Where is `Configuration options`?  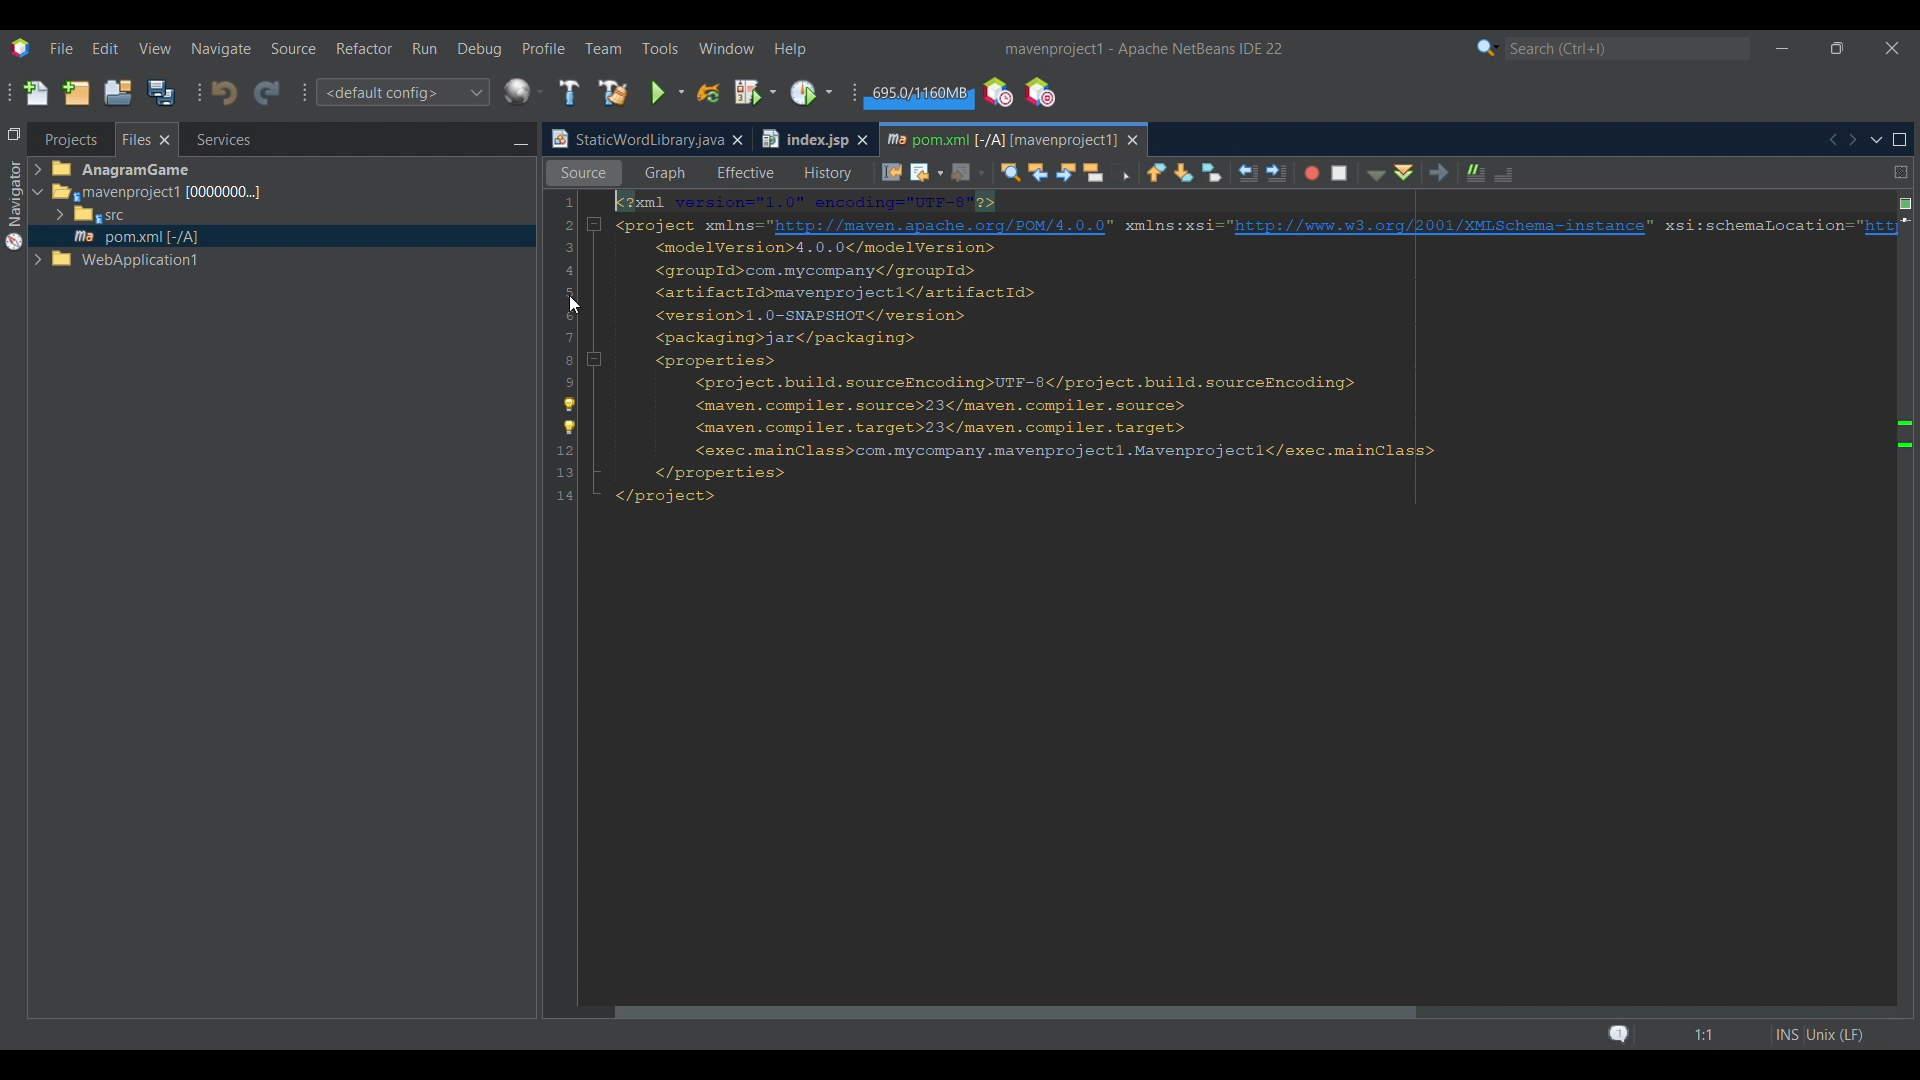
Configuration options is located at coordinates (402, 92).